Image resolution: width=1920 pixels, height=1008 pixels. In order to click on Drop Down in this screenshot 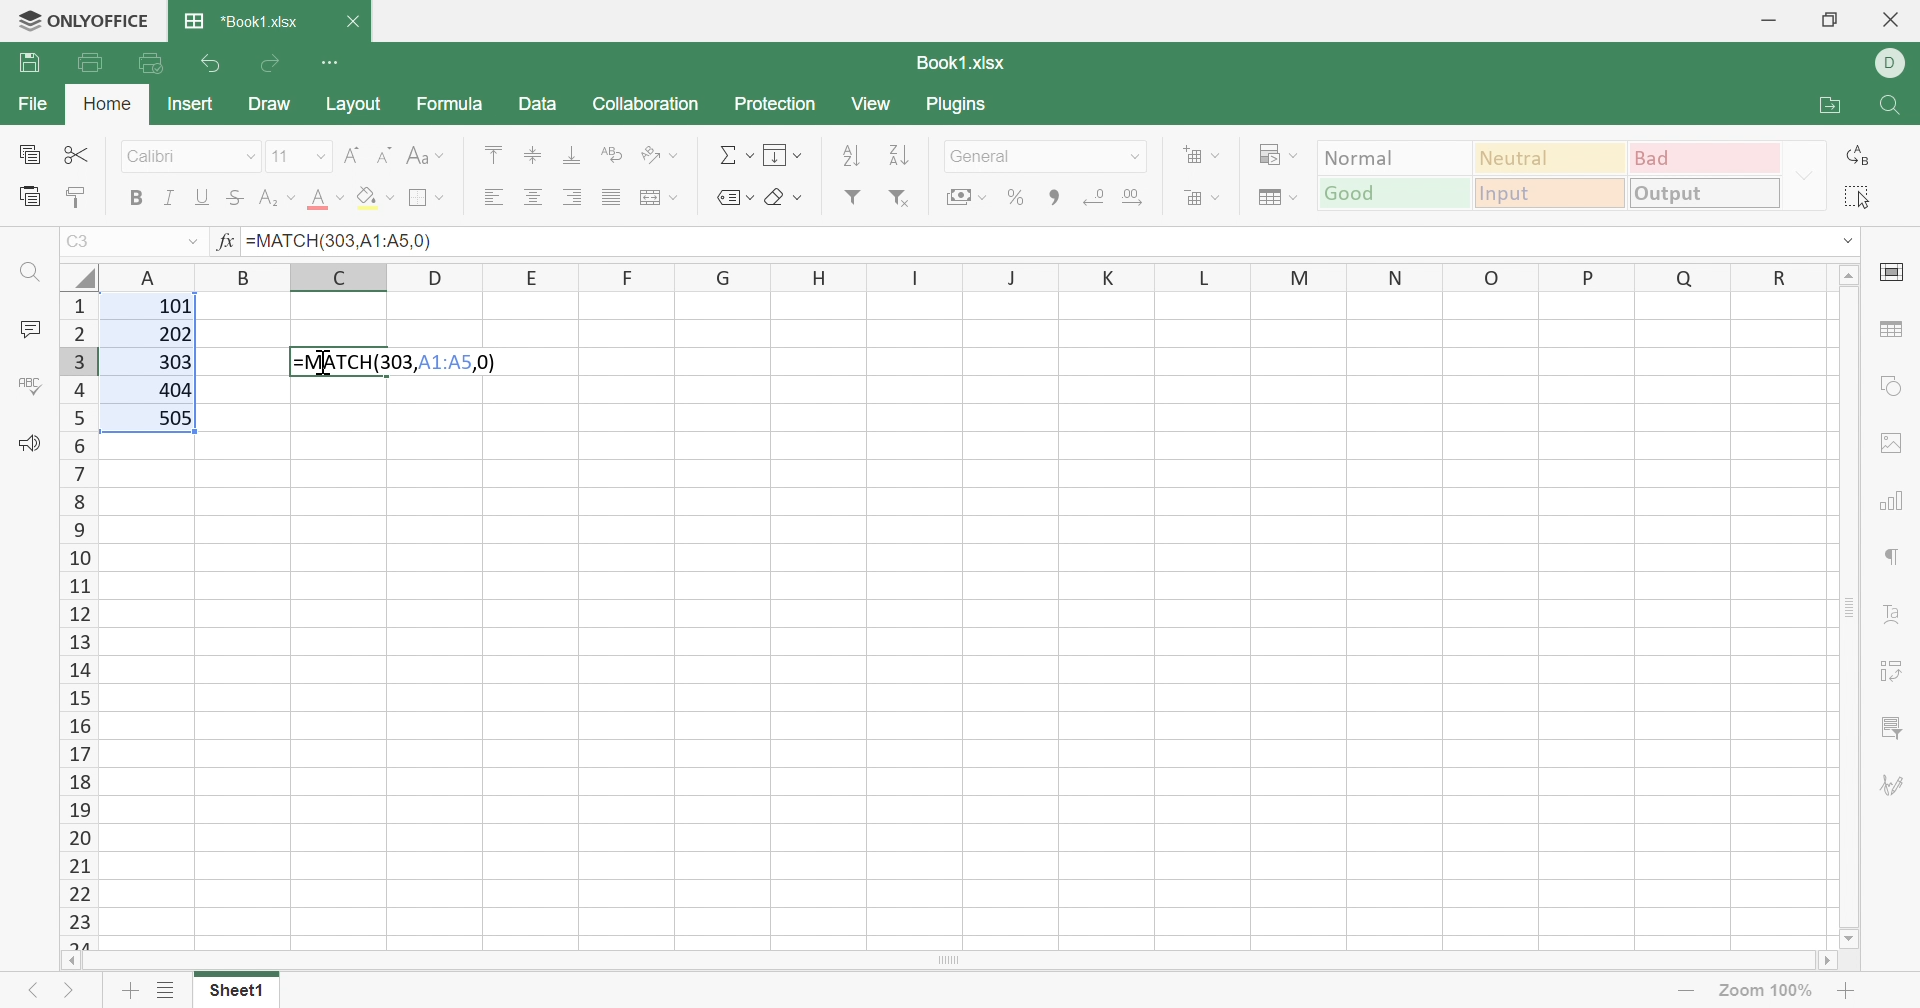, I will do `click(1135, 156)`.